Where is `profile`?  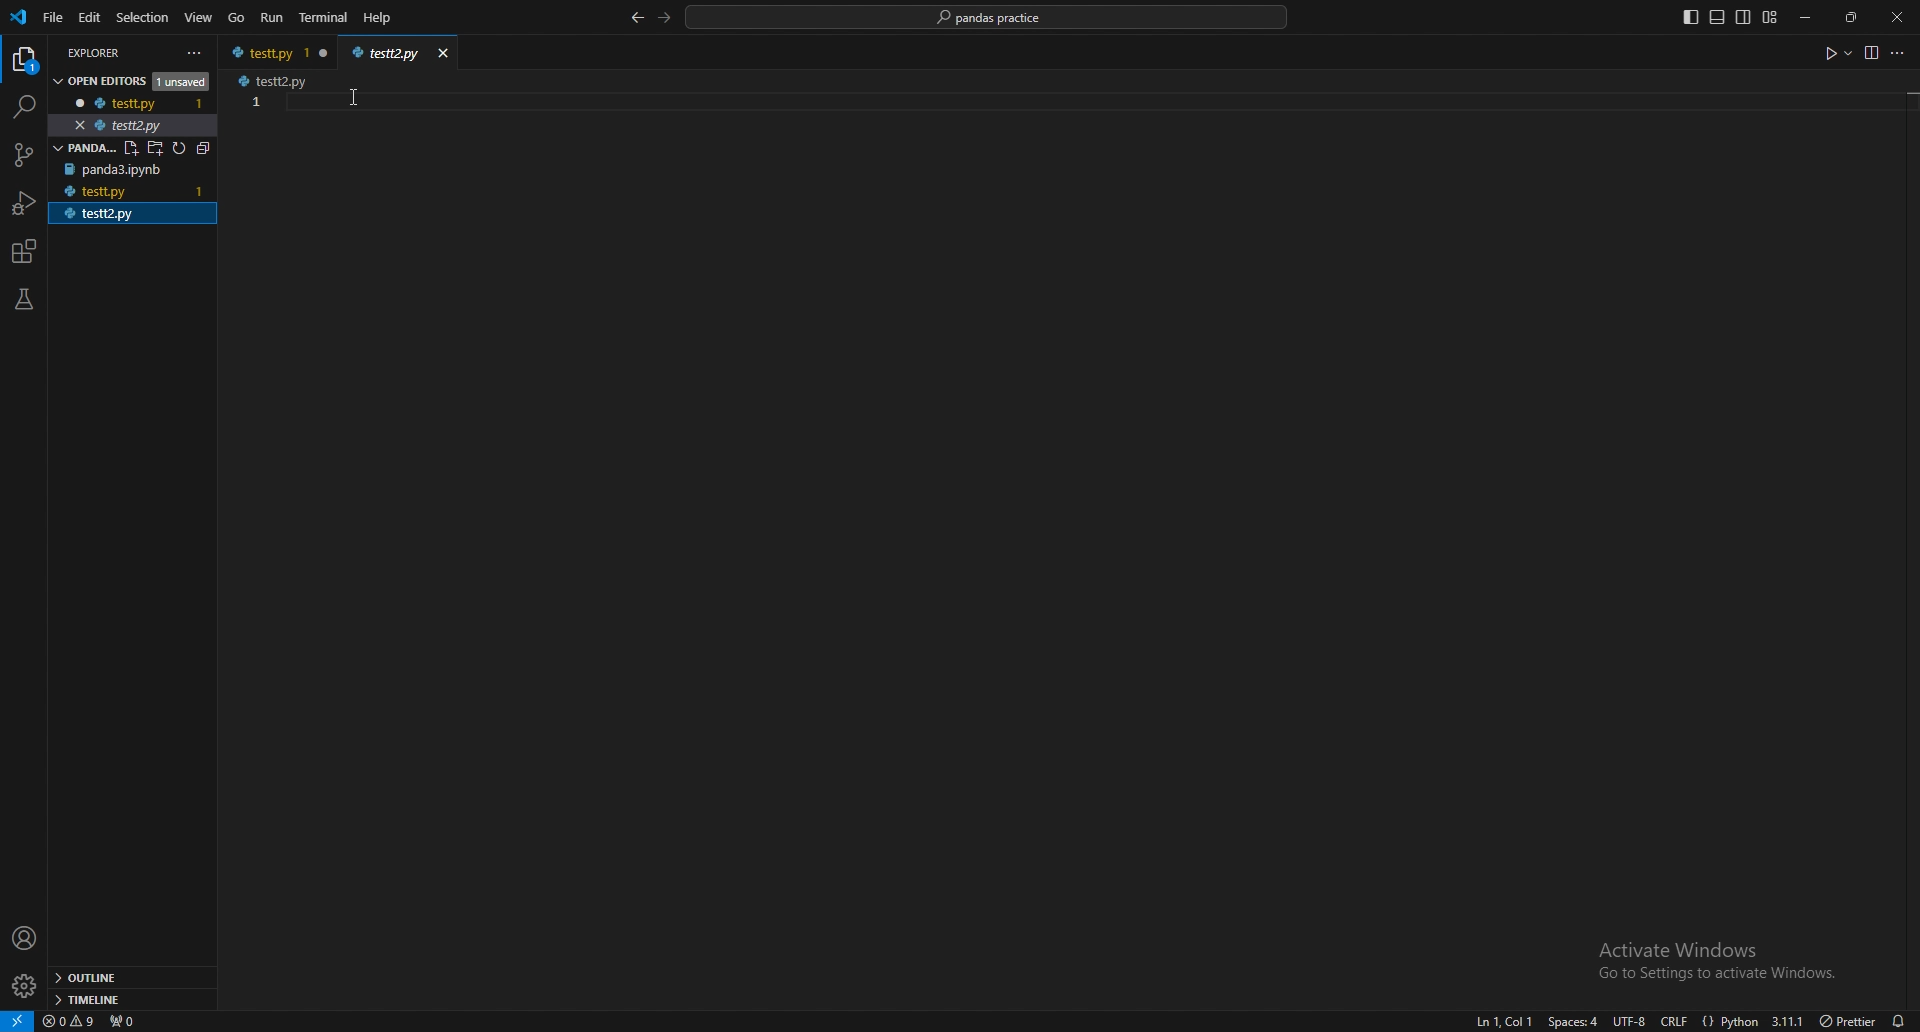
profile is located at coordinates (25, 939).